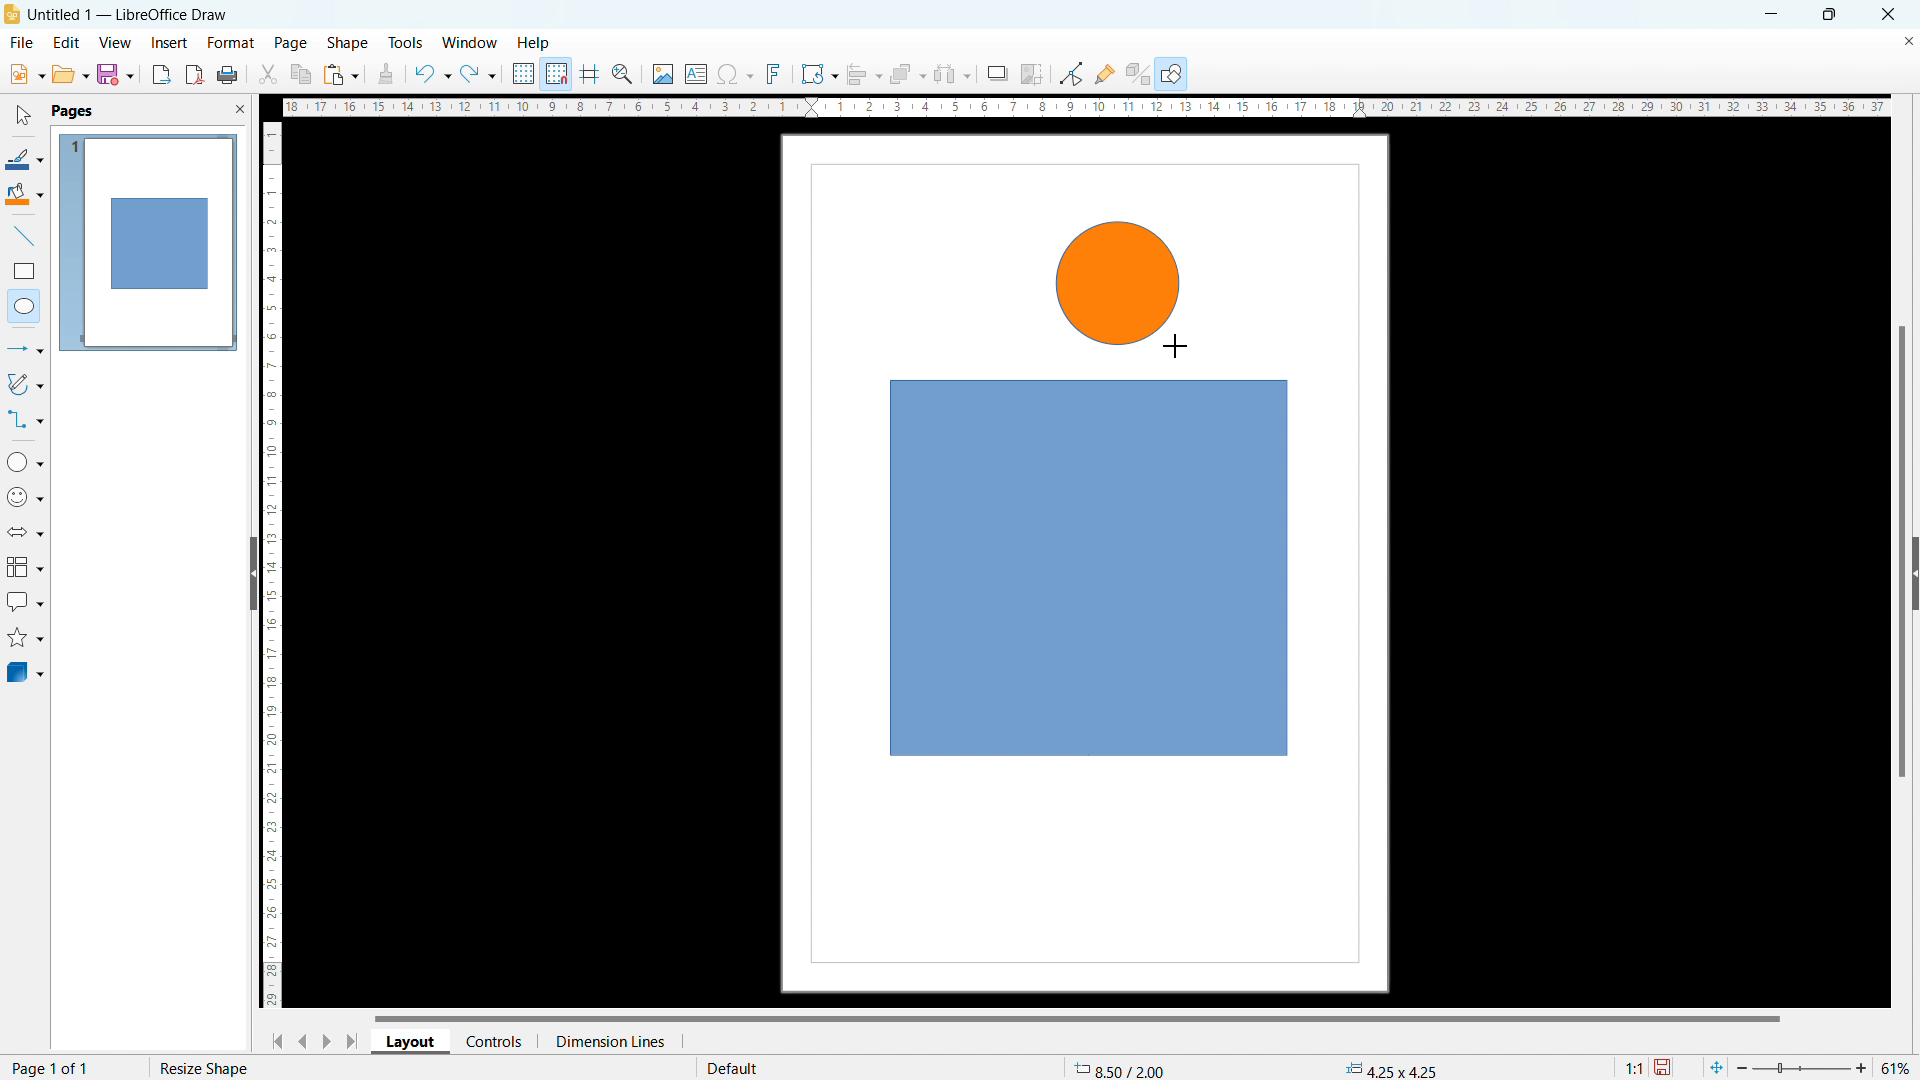  Describe the element at coordinates (26, 74) in the screenshot. I see `new` at that location.